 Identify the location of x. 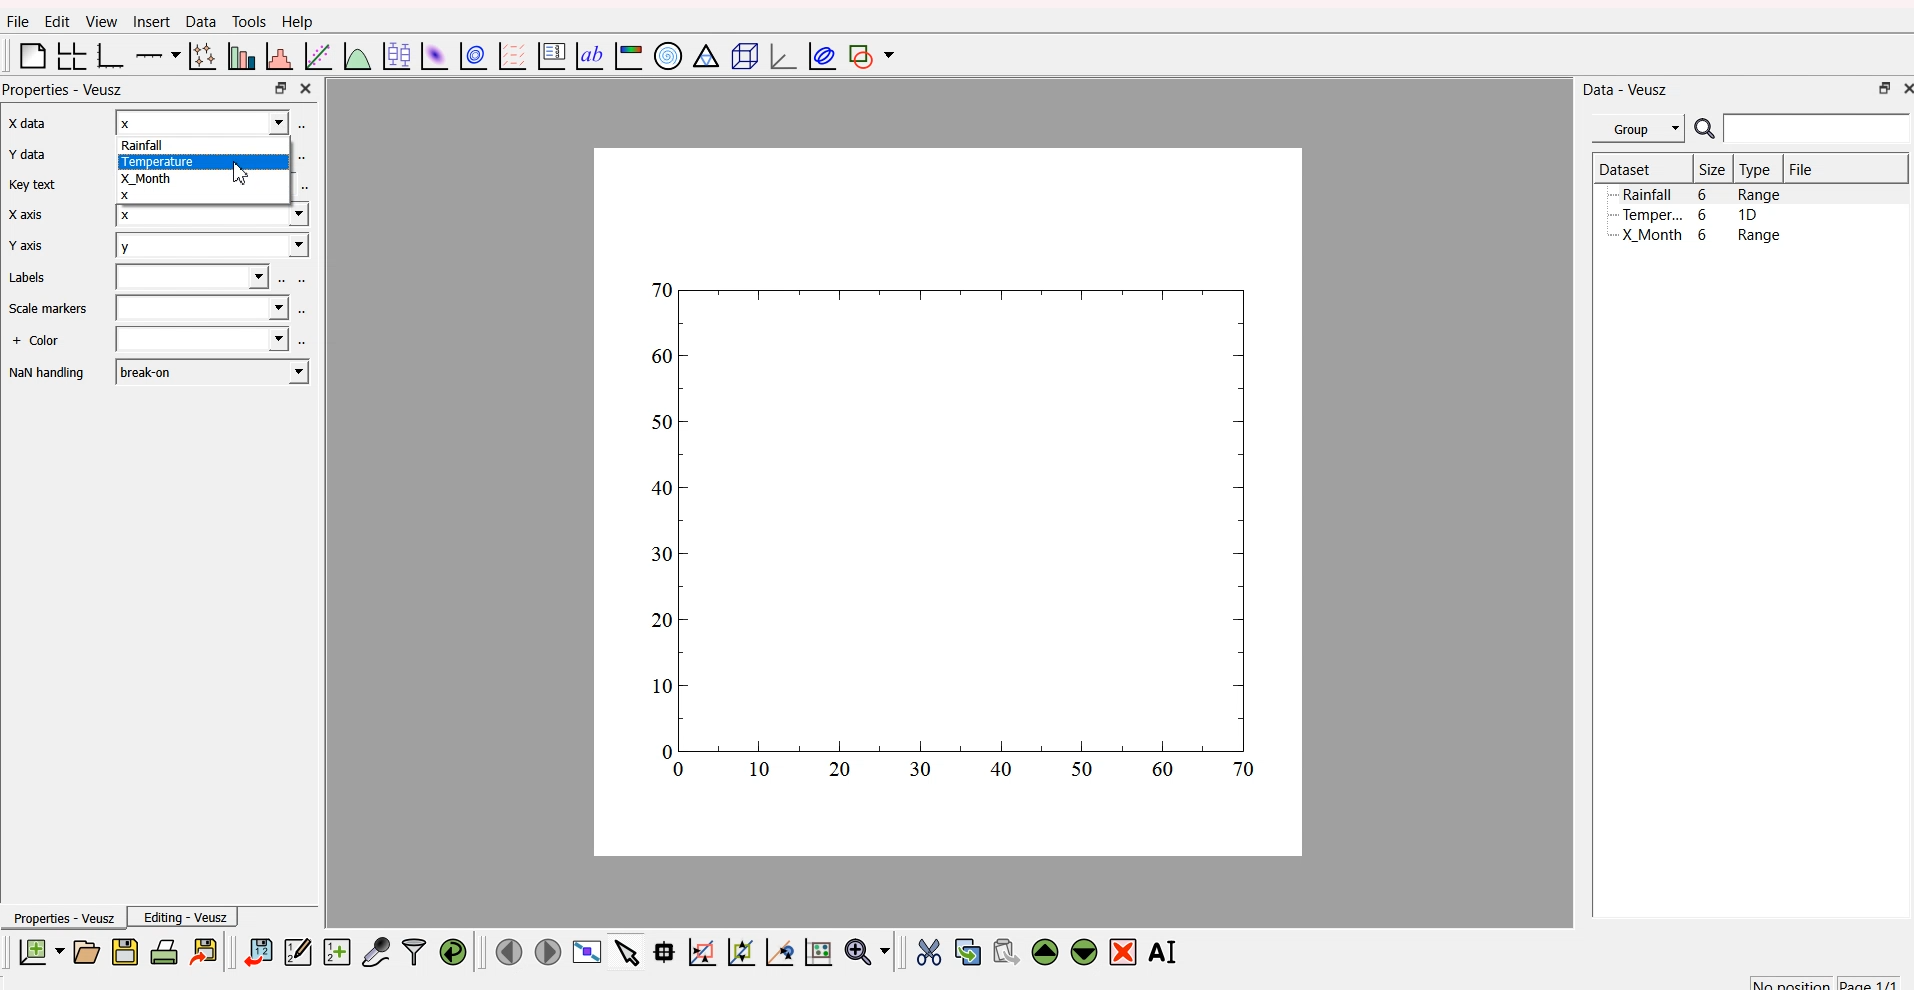
(205, 122).